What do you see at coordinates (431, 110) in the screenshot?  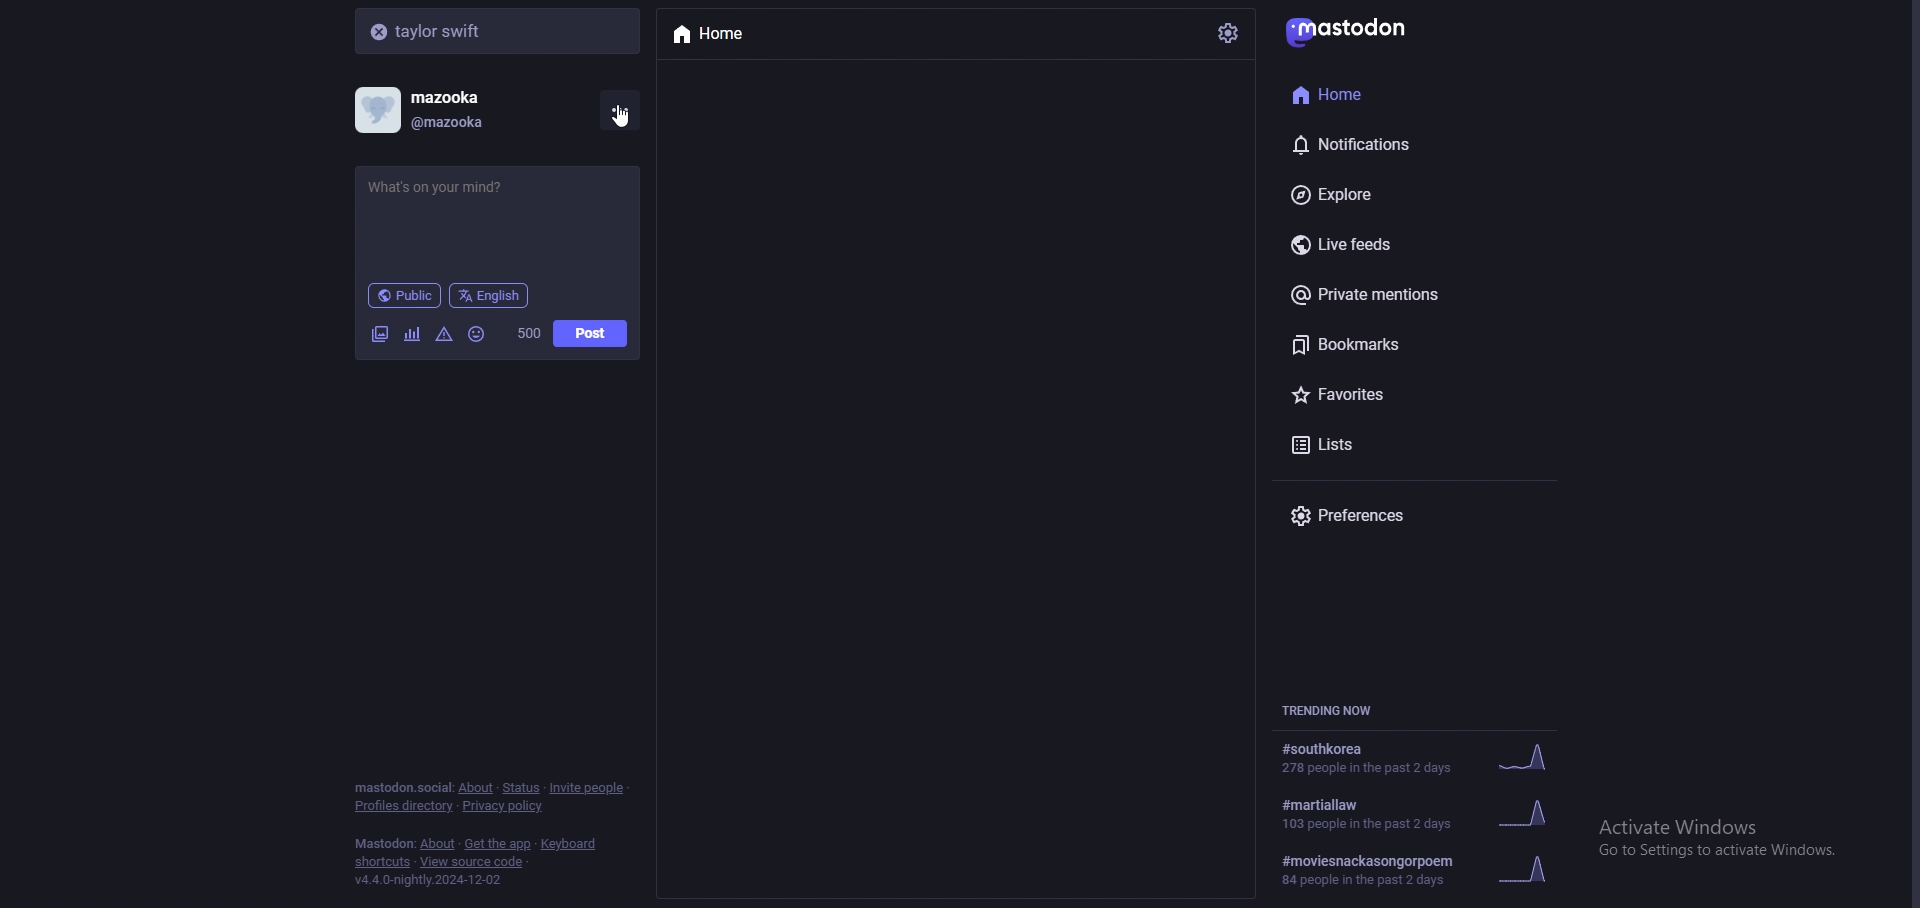 I see `profile` at bounding box center [431, 110].